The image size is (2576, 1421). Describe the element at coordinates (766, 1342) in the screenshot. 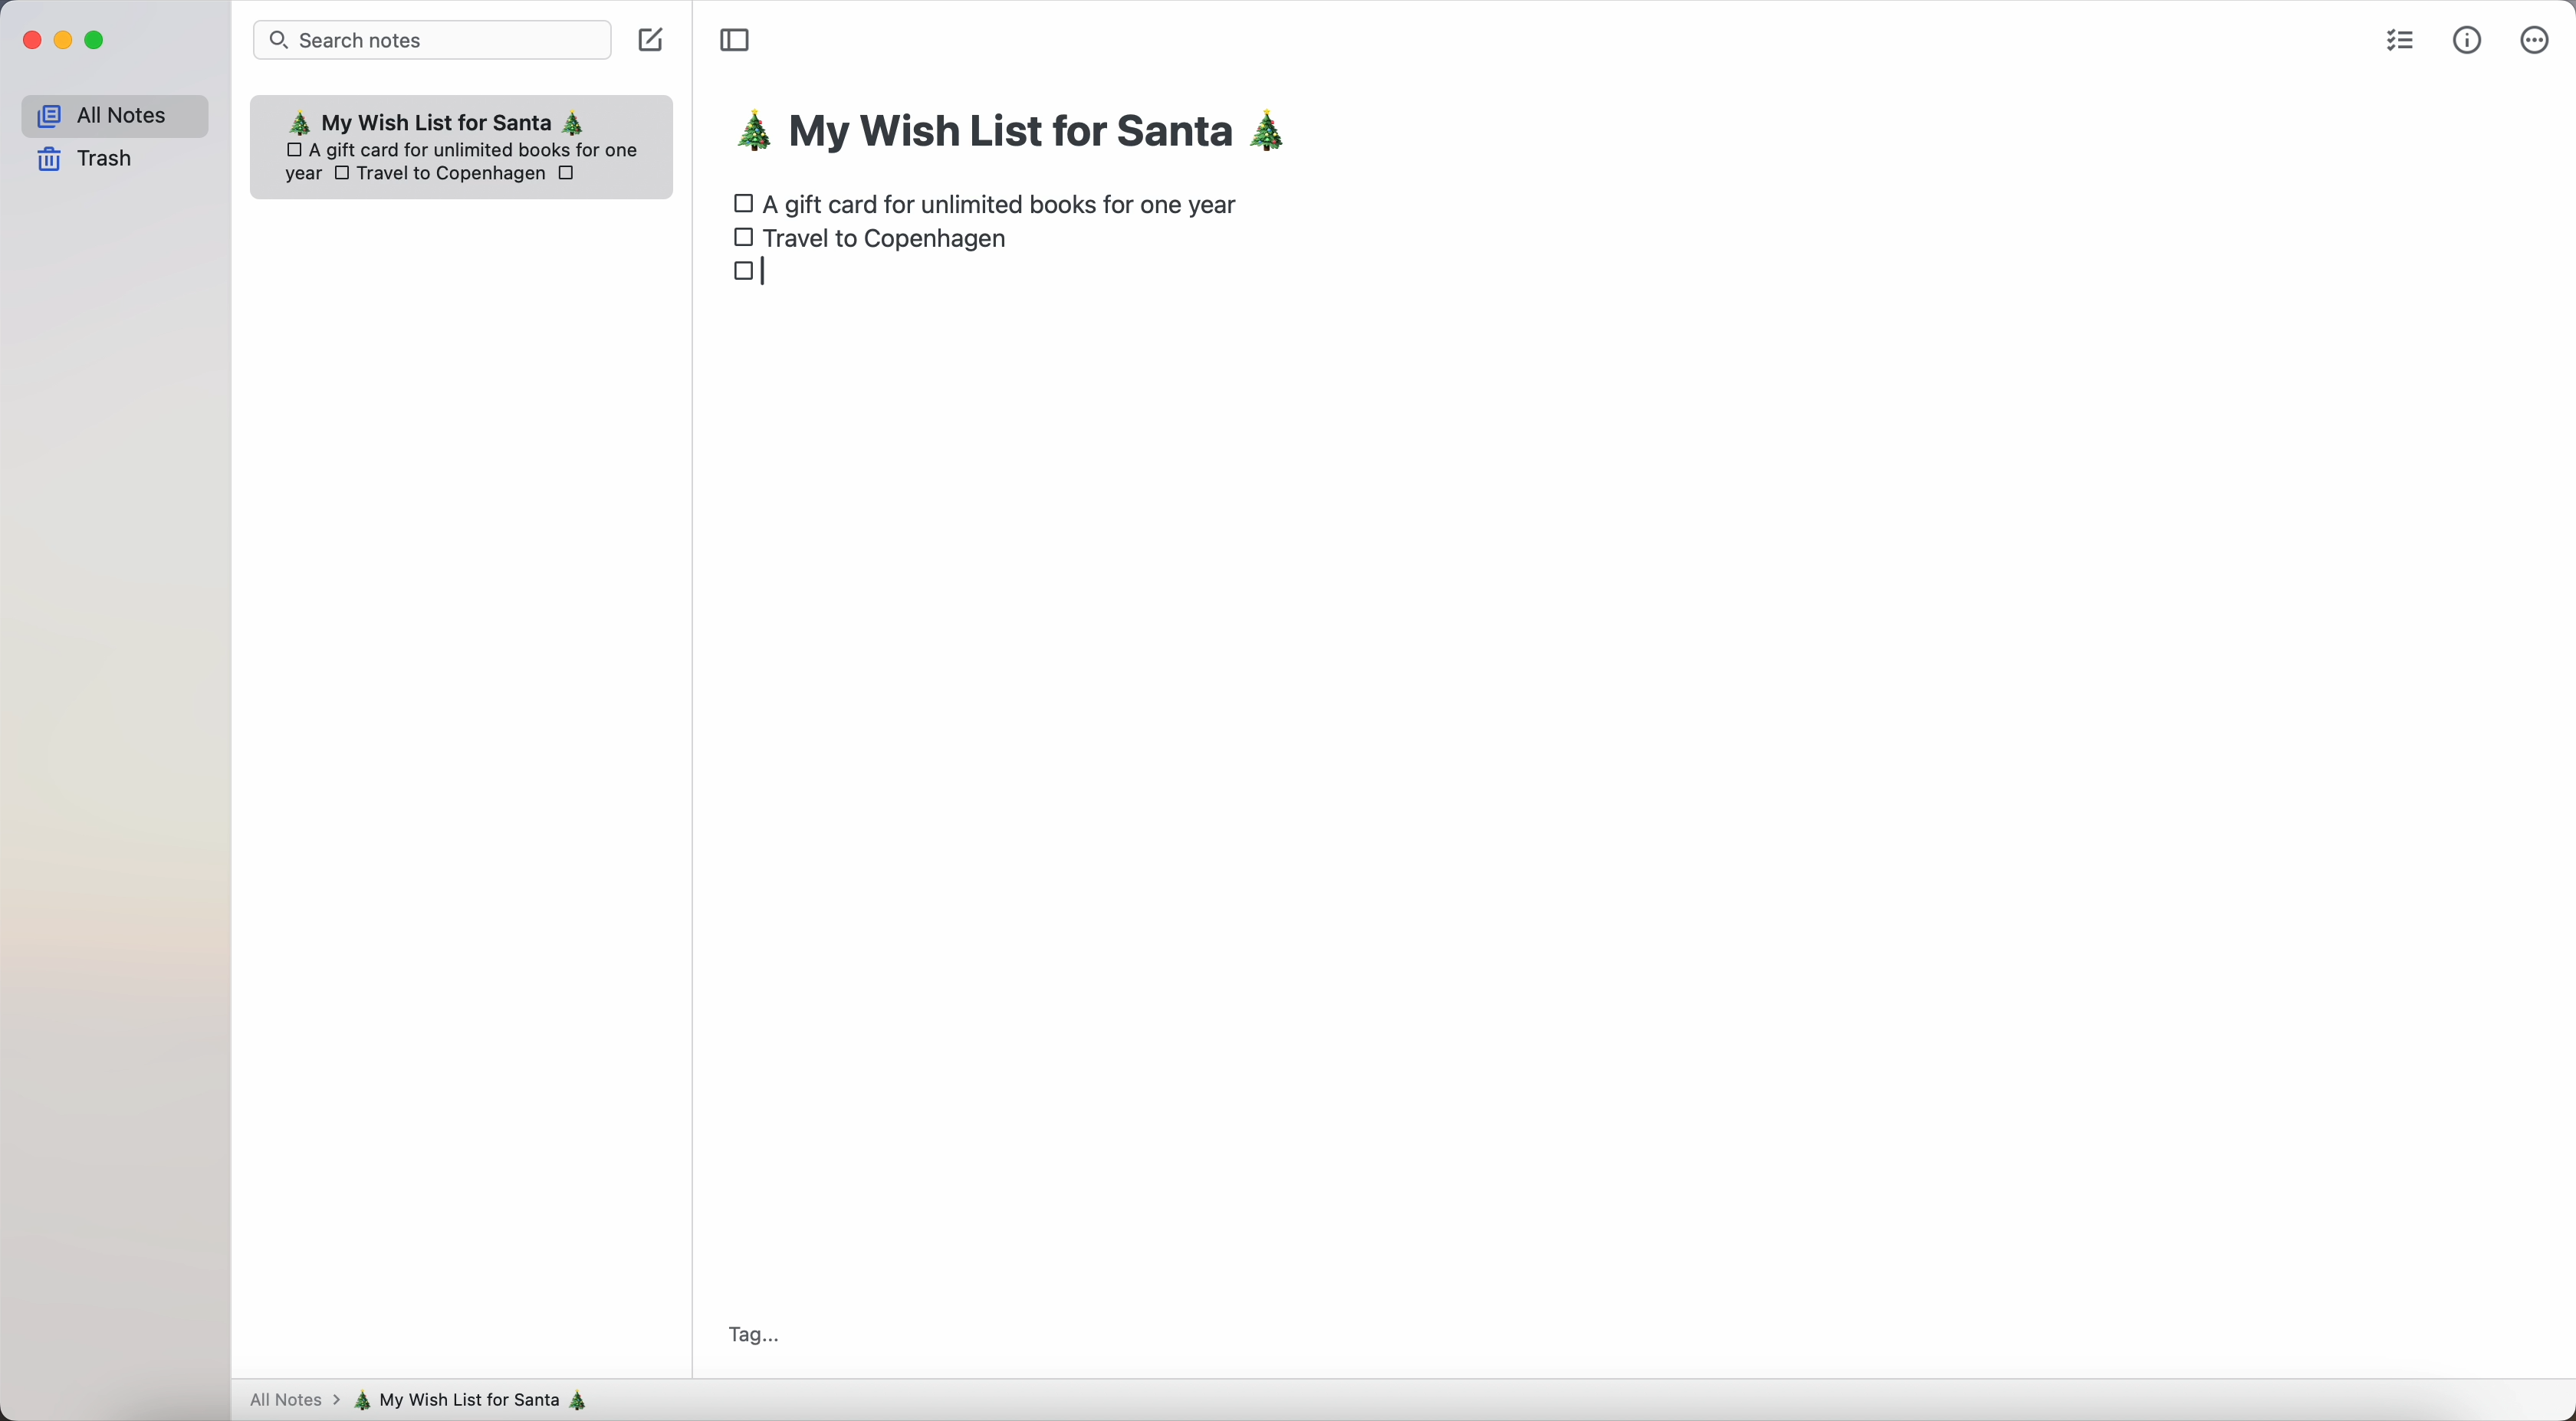

I see `Tag...` at that location.